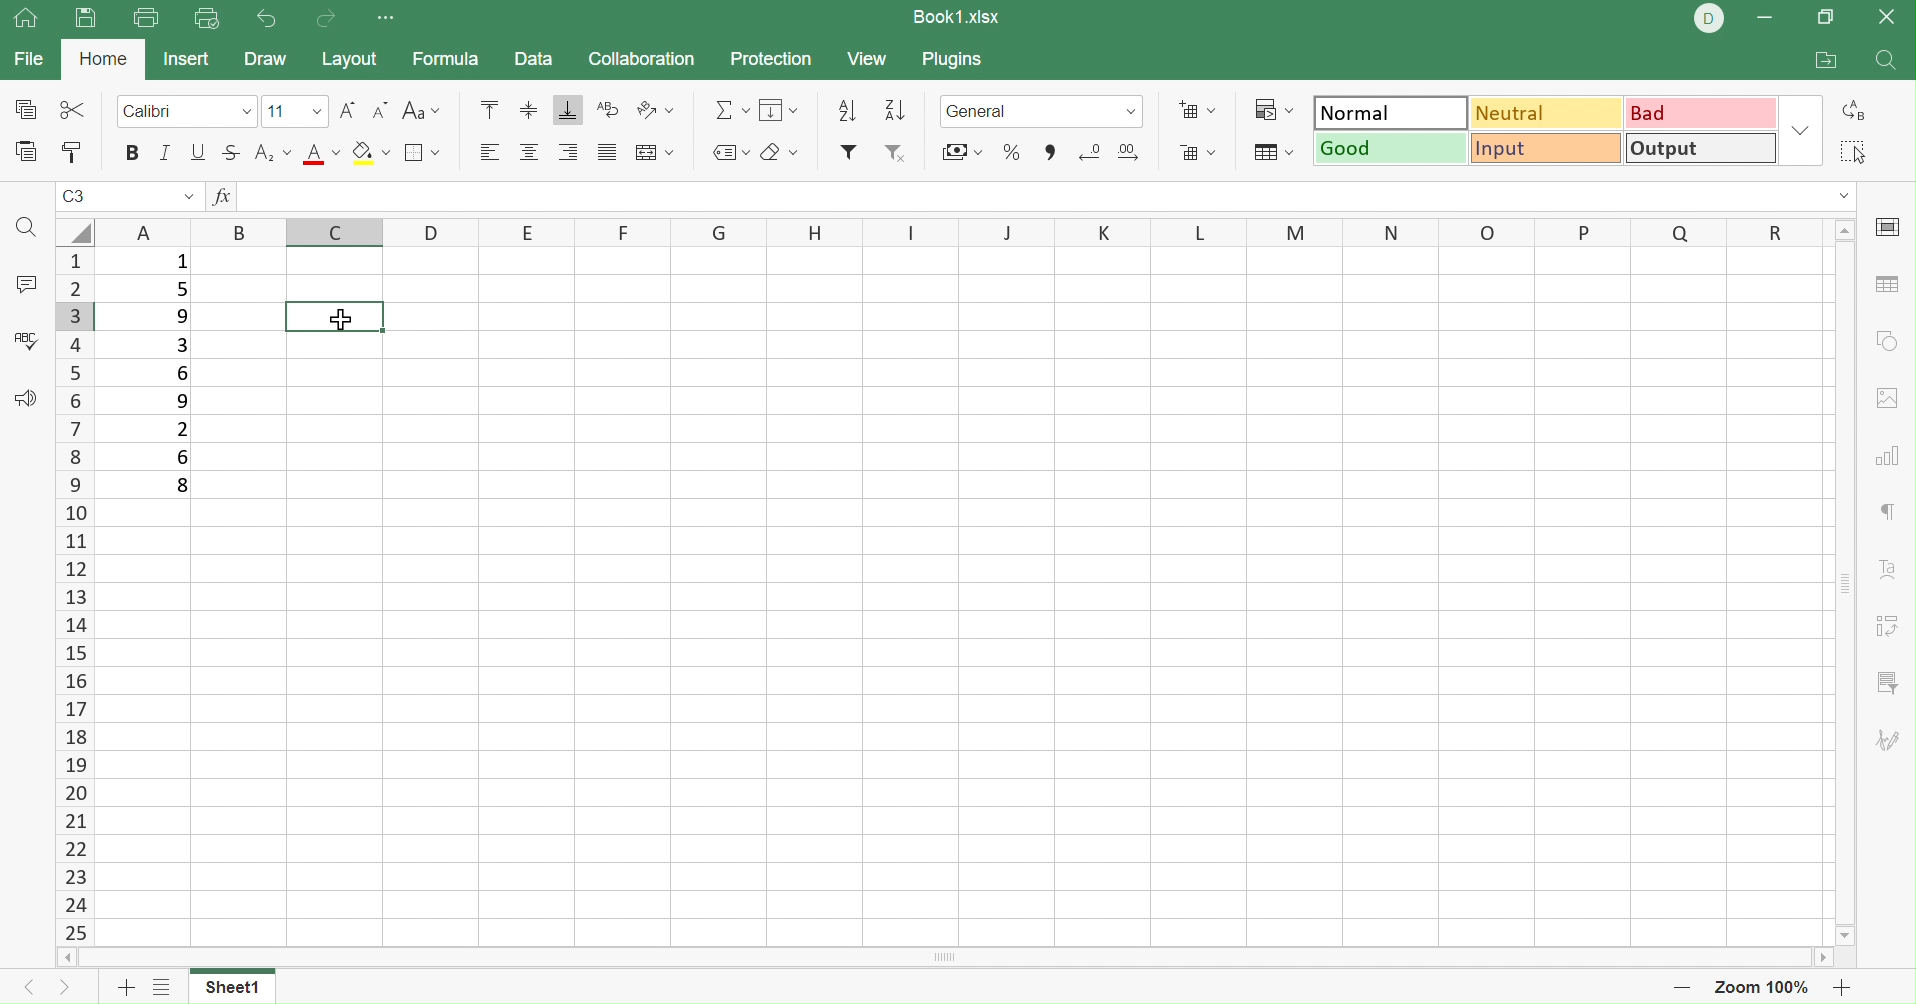 The image size is (1916, 1004). What do you see at coordinates (1826, 62) in the screenshot?
I see `Open file location` at bounding box center [1826, 62].